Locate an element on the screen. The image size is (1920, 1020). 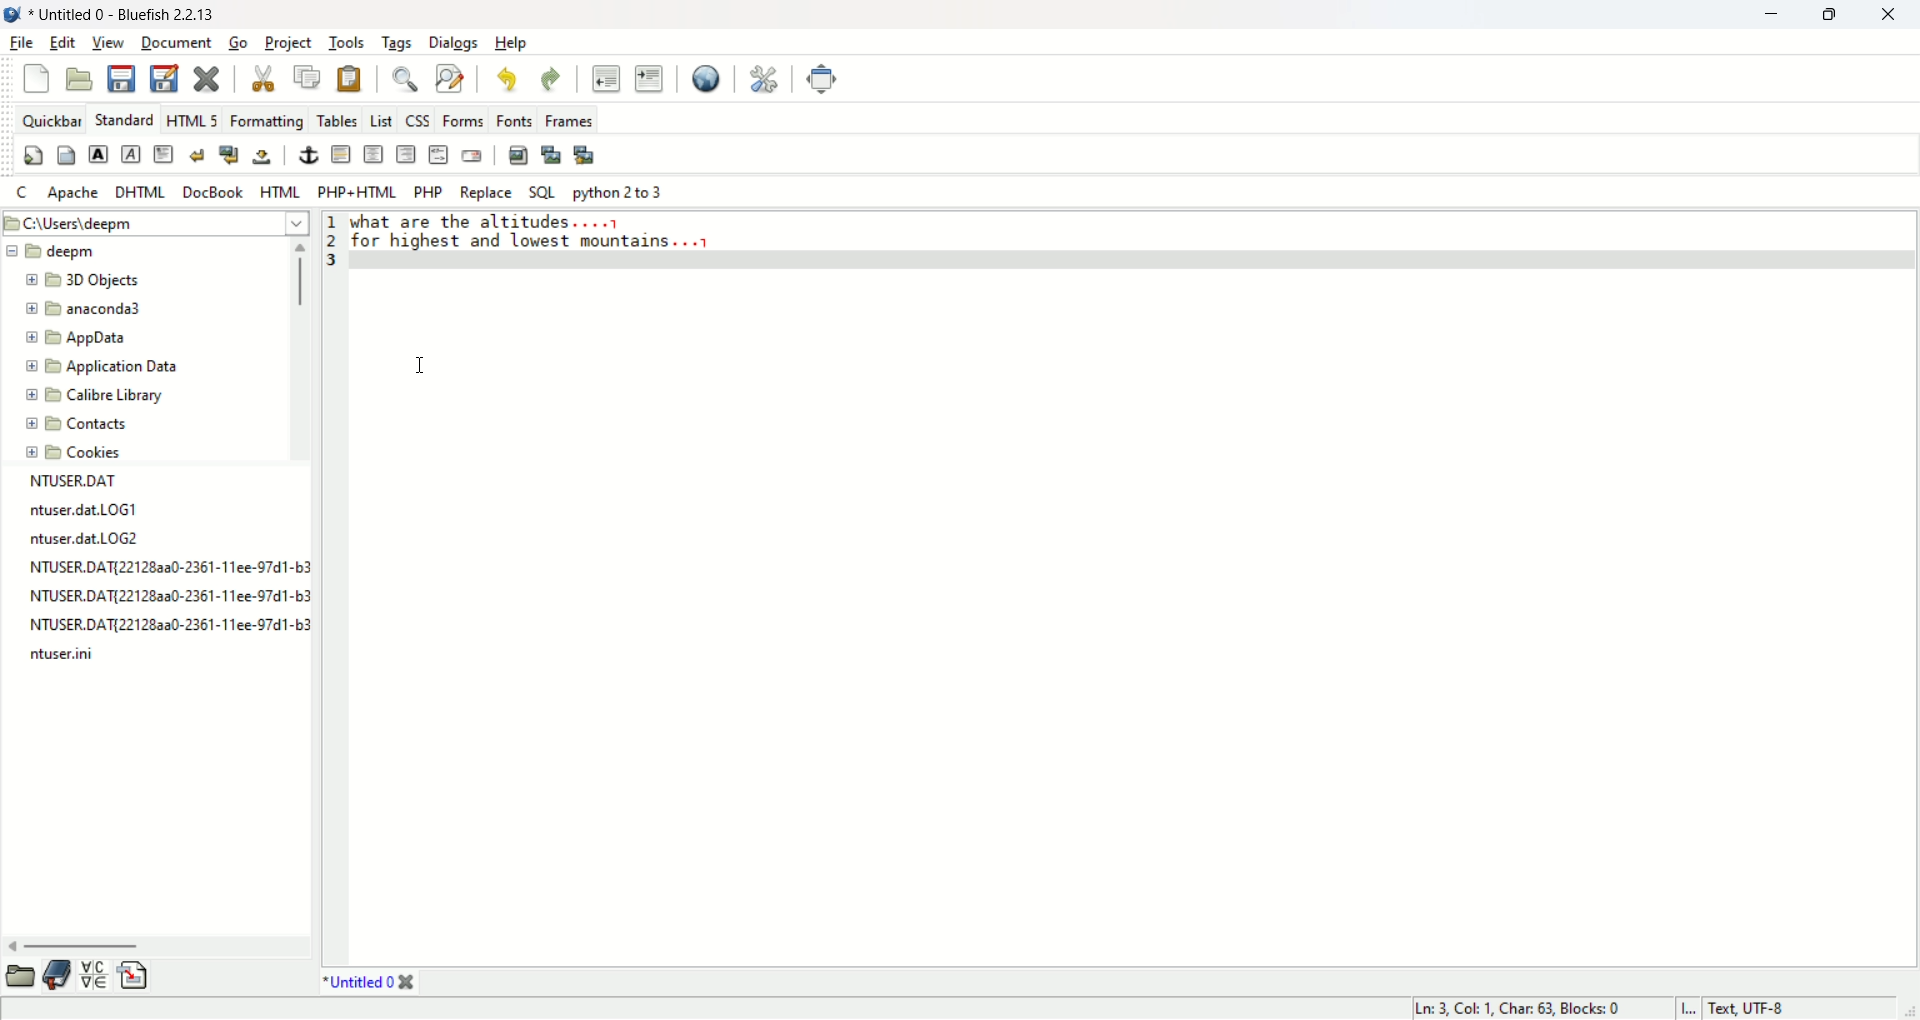
paragraph is located at coordinates (162, 157).